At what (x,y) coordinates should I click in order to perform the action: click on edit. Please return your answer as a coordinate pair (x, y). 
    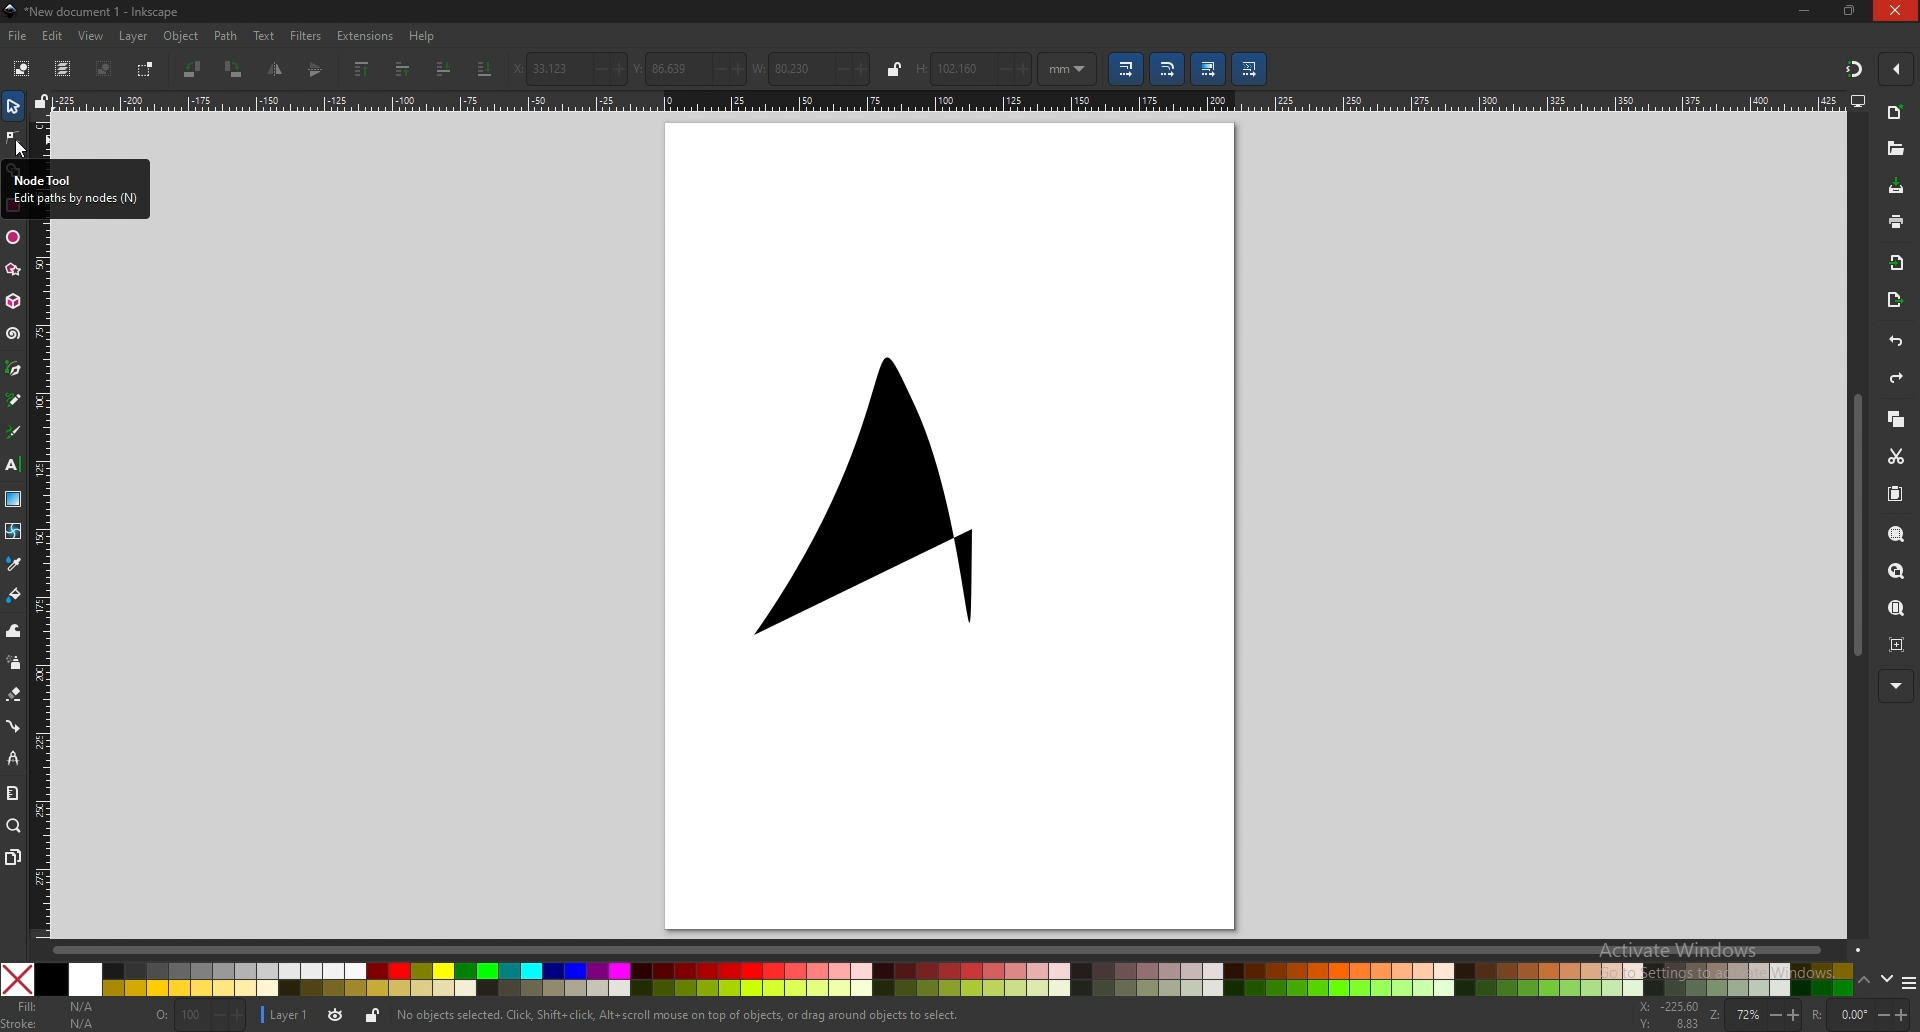
    Looking at the image, I should click on (54, 37).